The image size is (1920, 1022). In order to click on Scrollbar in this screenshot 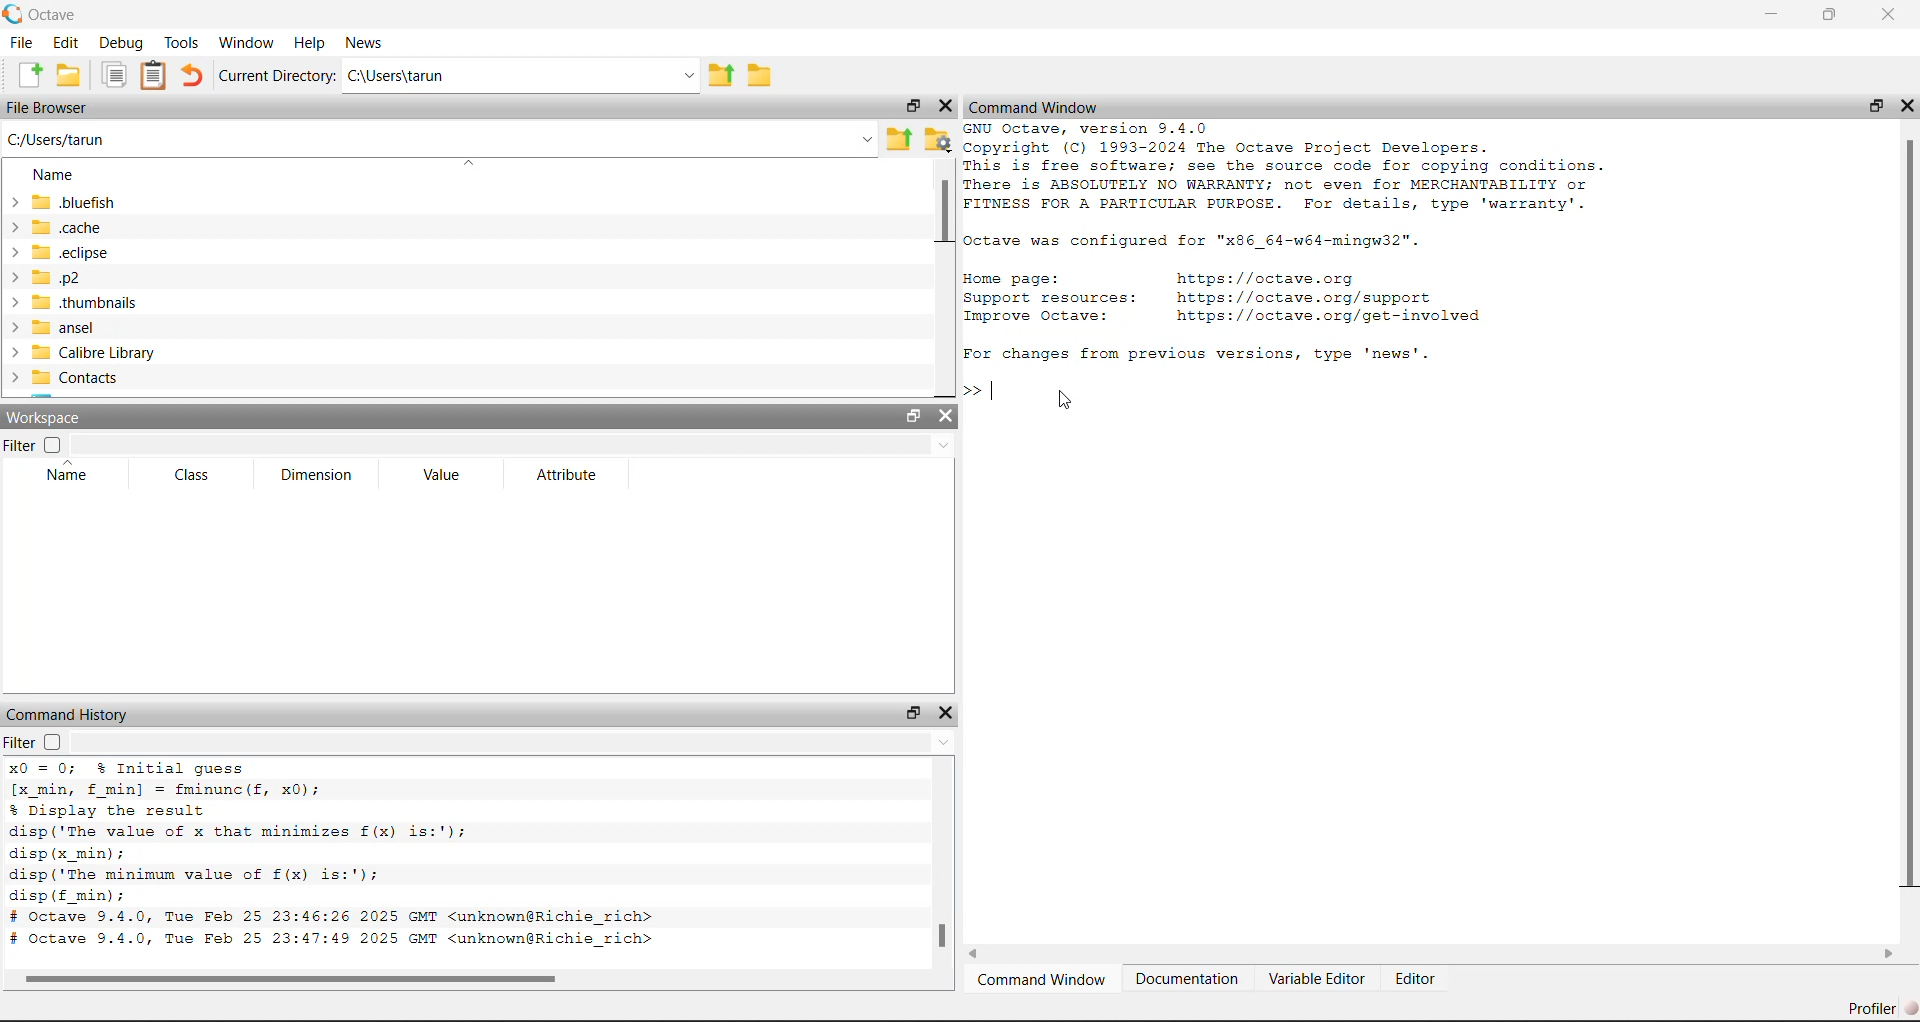, I will do `click(1906, 518)`.